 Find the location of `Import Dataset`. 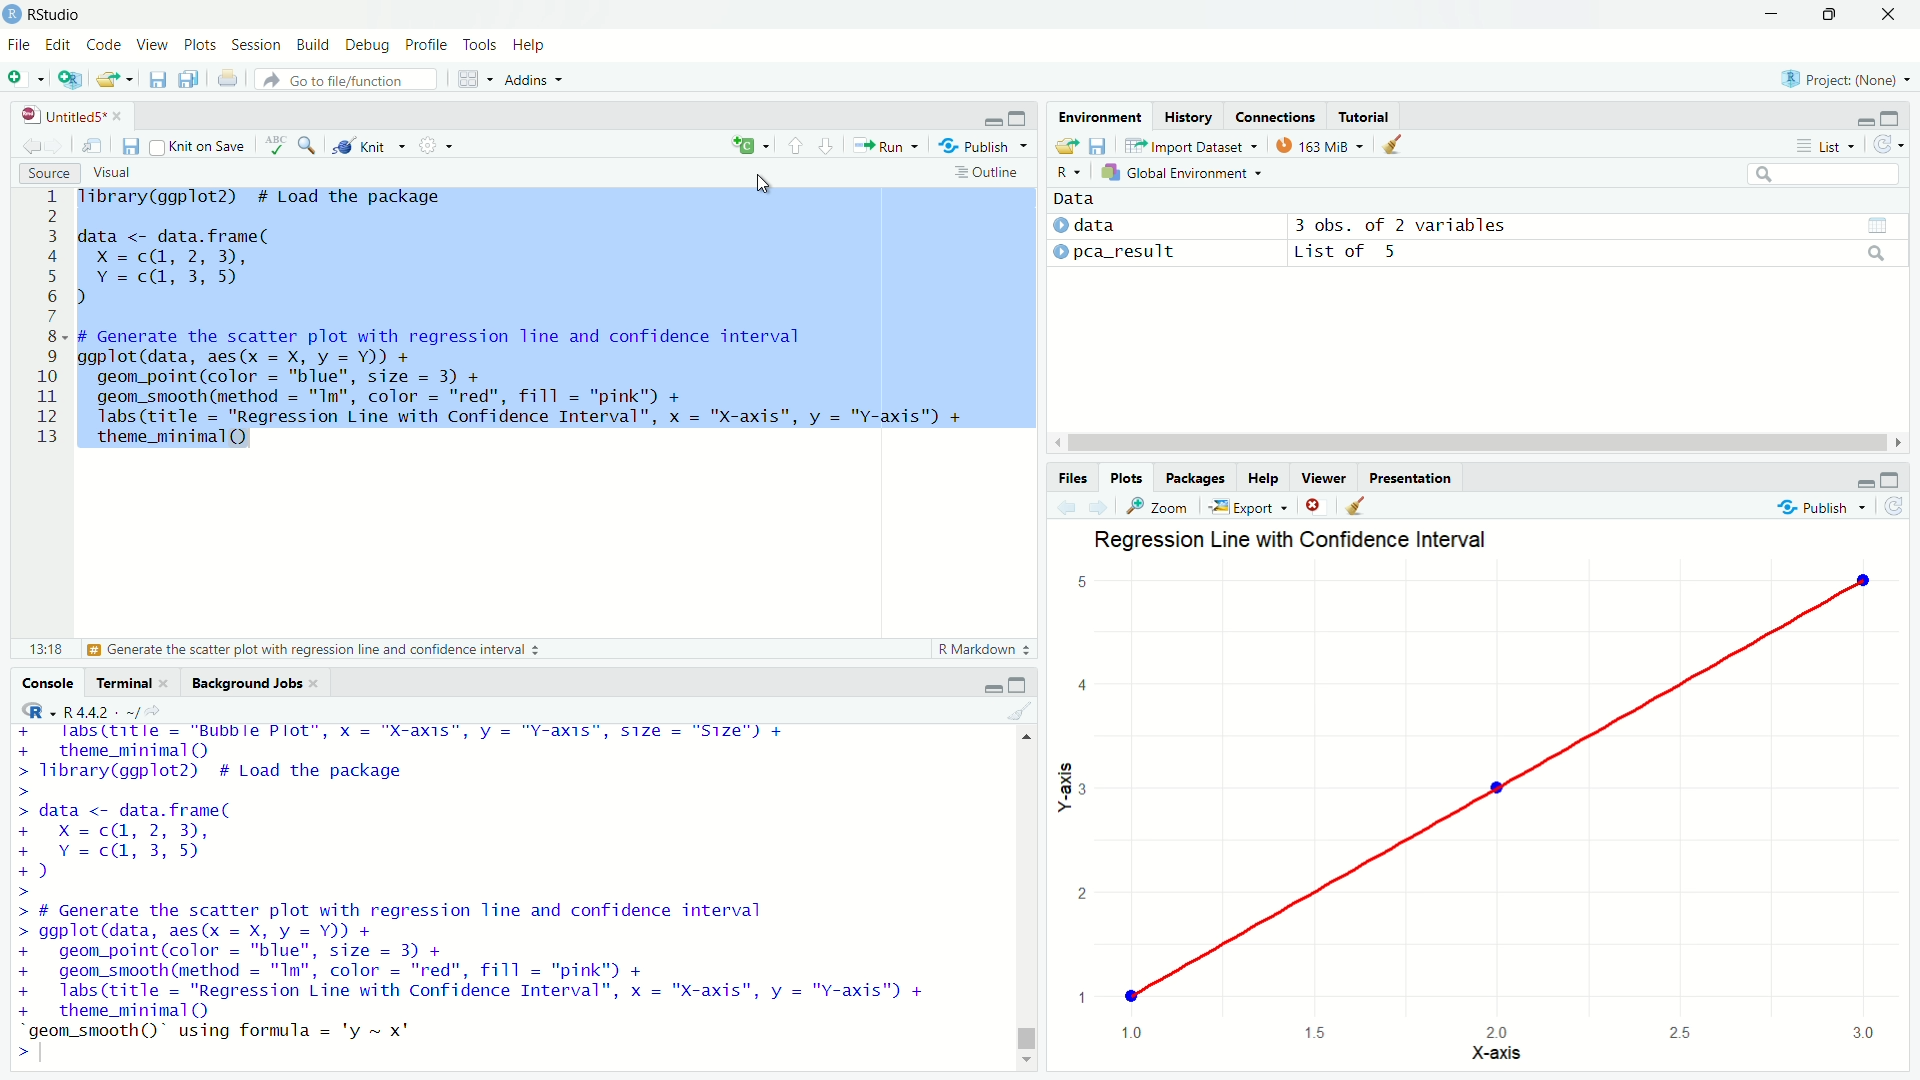

Import Dataset is located at coordinates (1192, 144).